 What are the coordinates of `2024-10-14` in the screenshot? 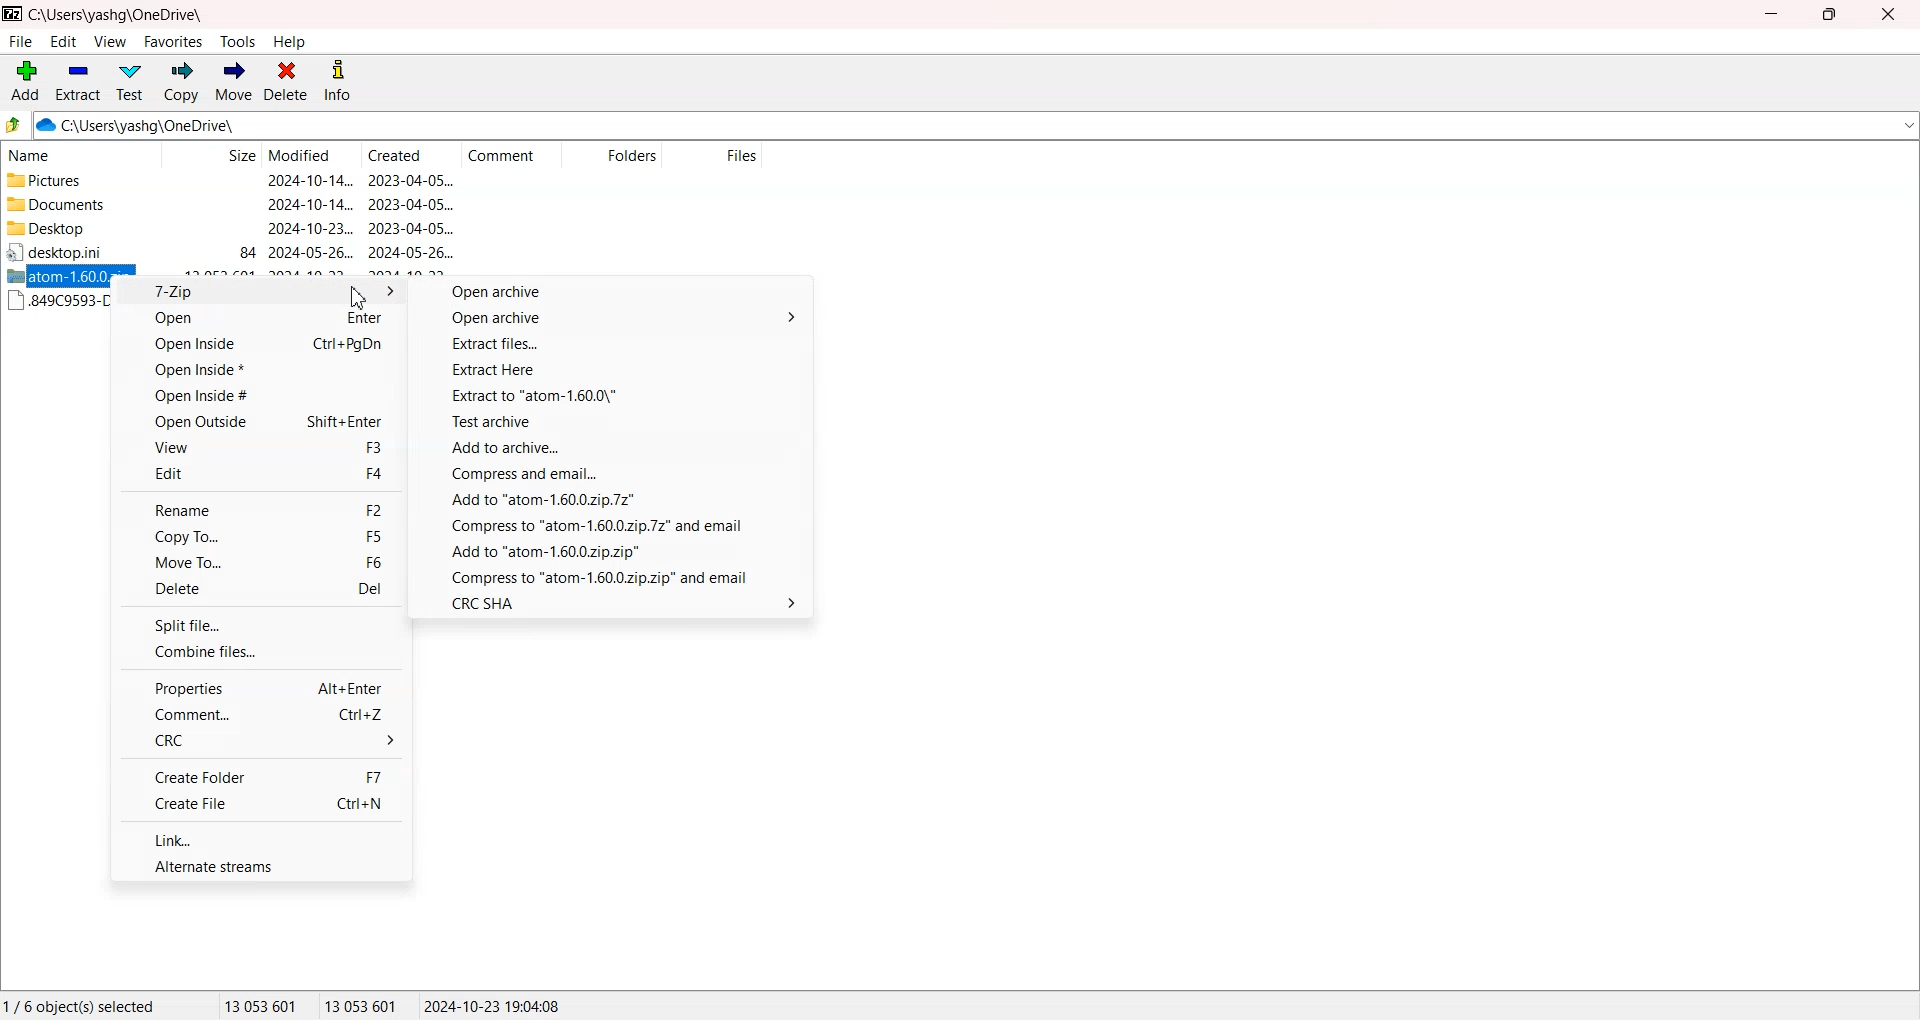 It's located at (309, 180).